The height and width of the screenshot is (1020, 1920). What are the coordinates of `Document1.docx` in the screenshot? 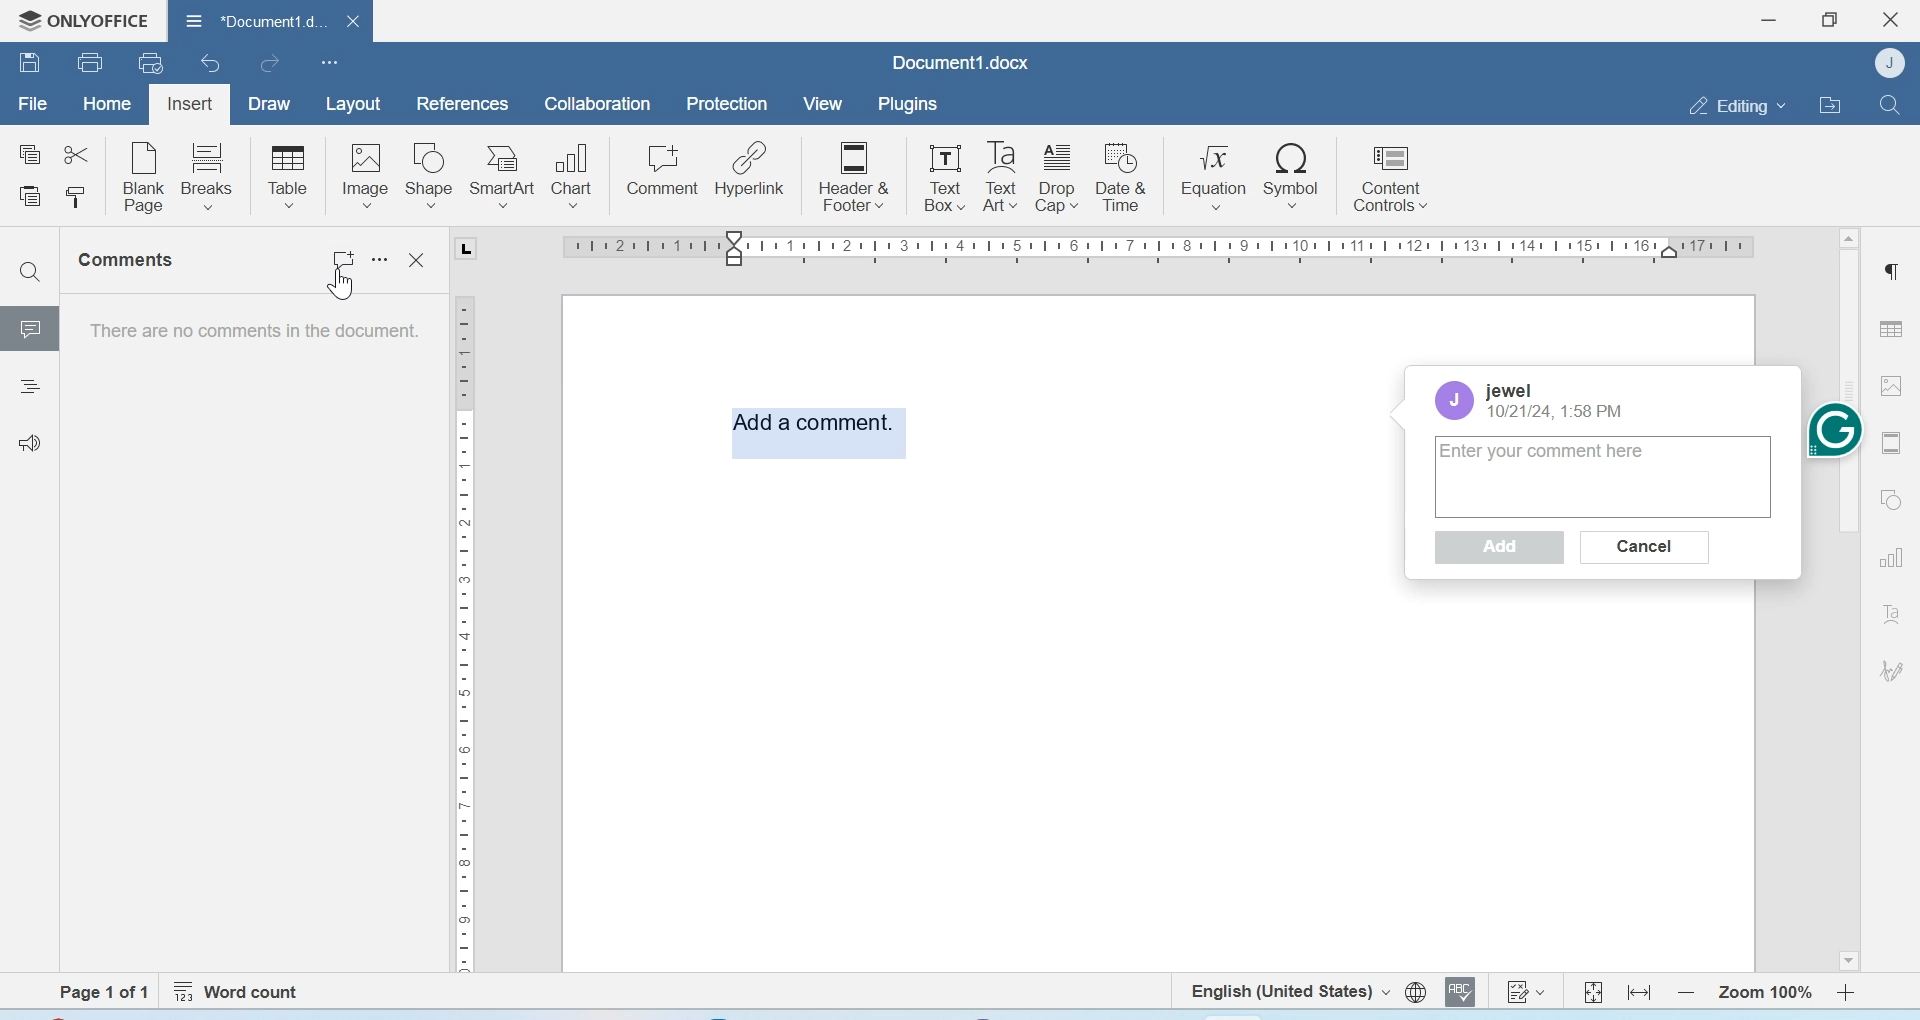 It's located at (249, 18).